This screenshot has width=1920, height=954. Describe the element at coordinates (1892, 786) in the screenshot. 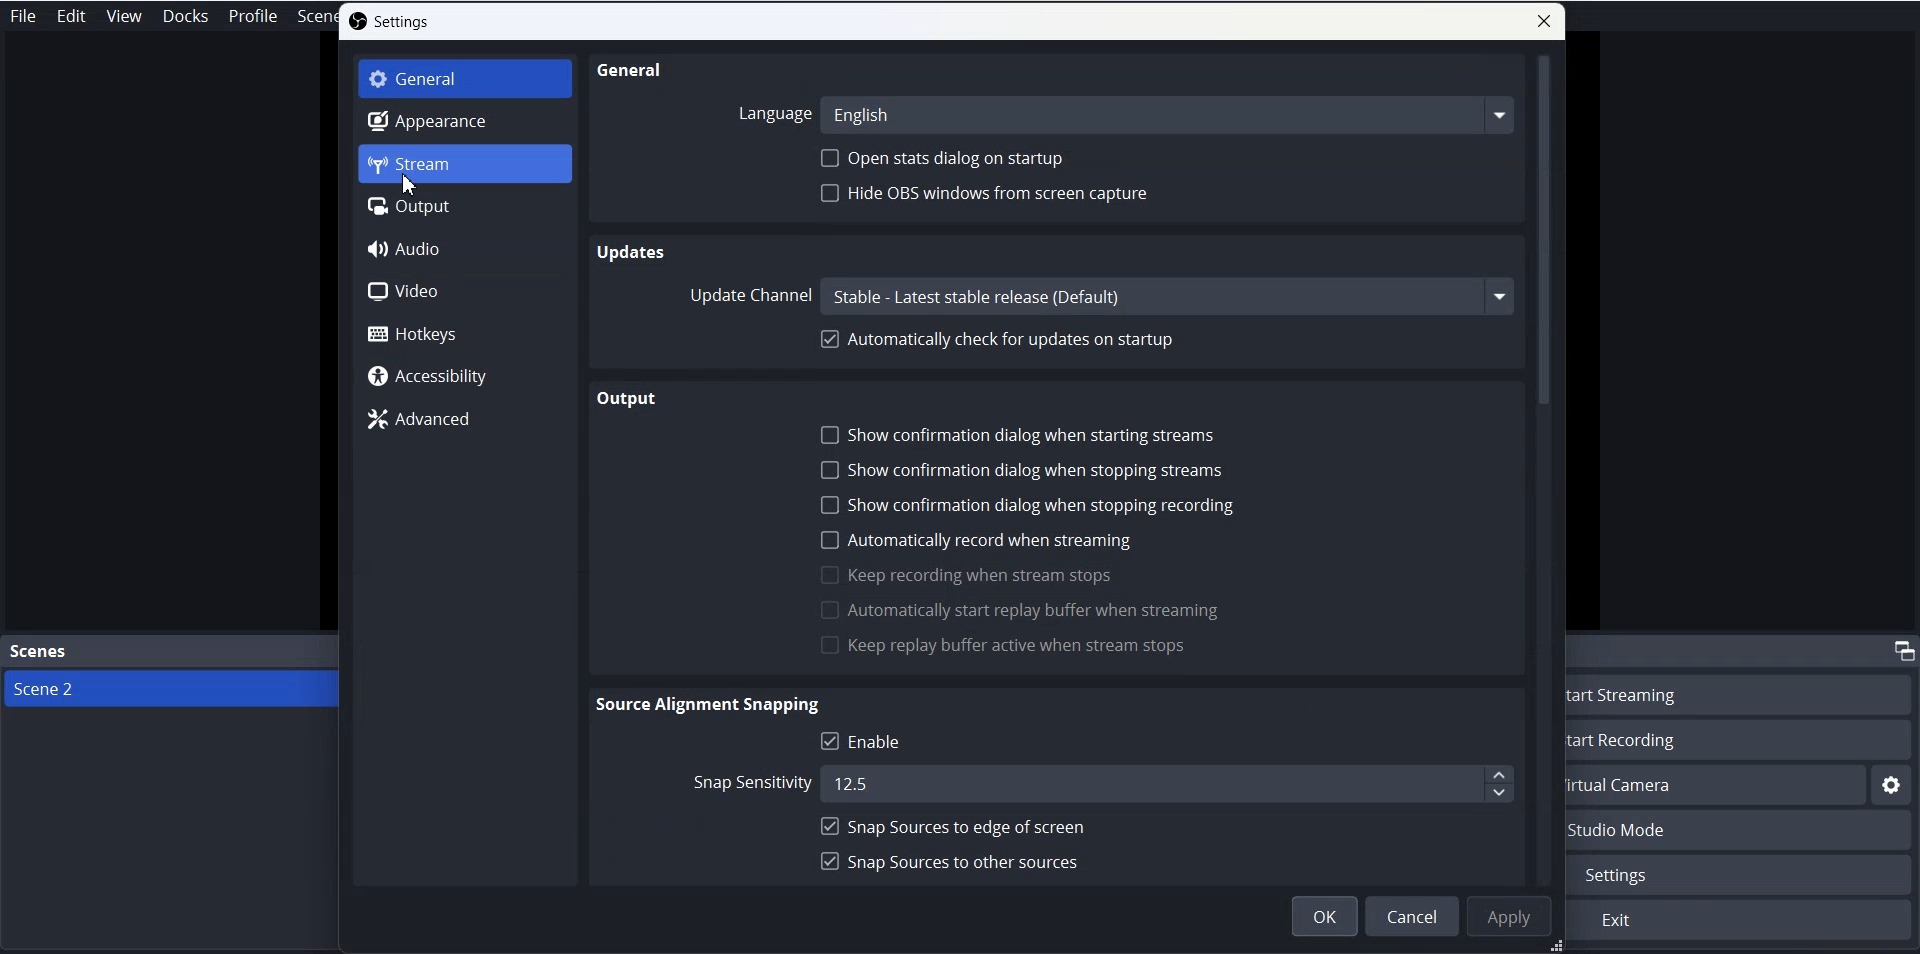

I see `settings` at that location.